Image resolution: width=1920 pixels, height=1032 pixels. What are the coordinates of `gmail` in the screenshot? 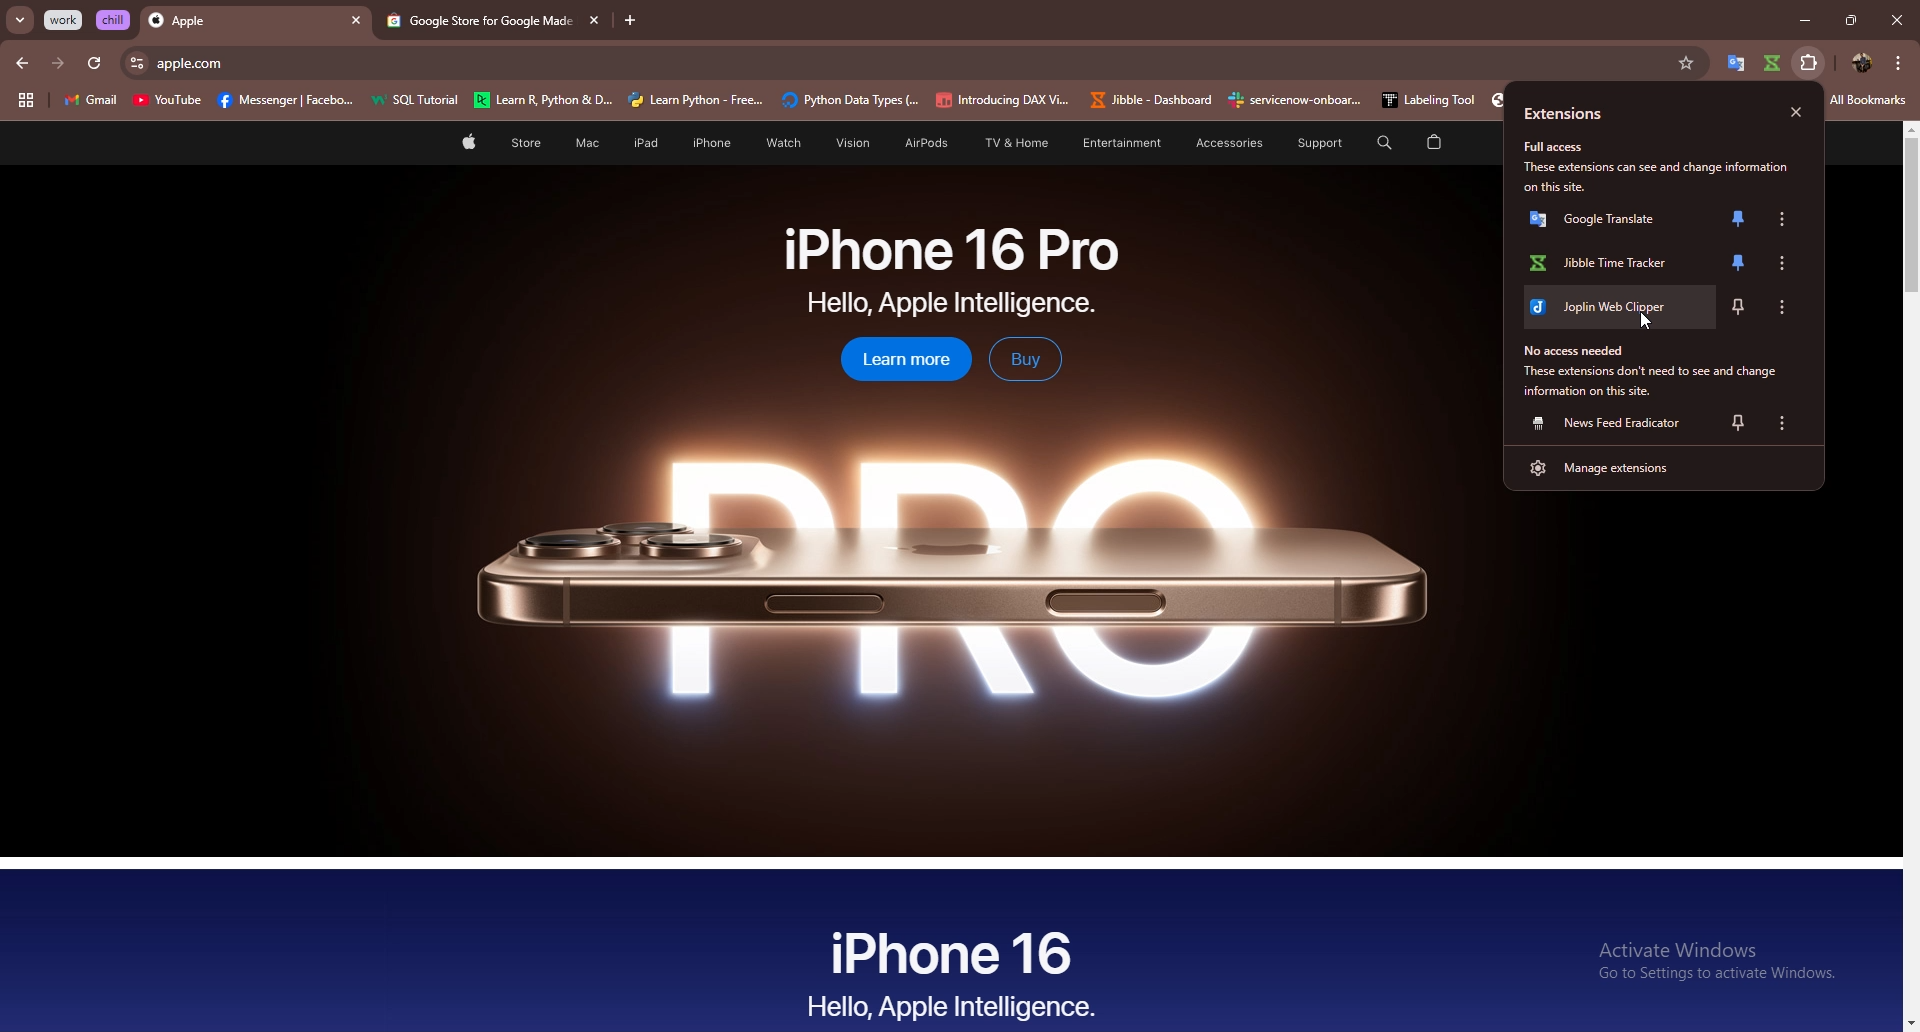 It's located at (90, 102).